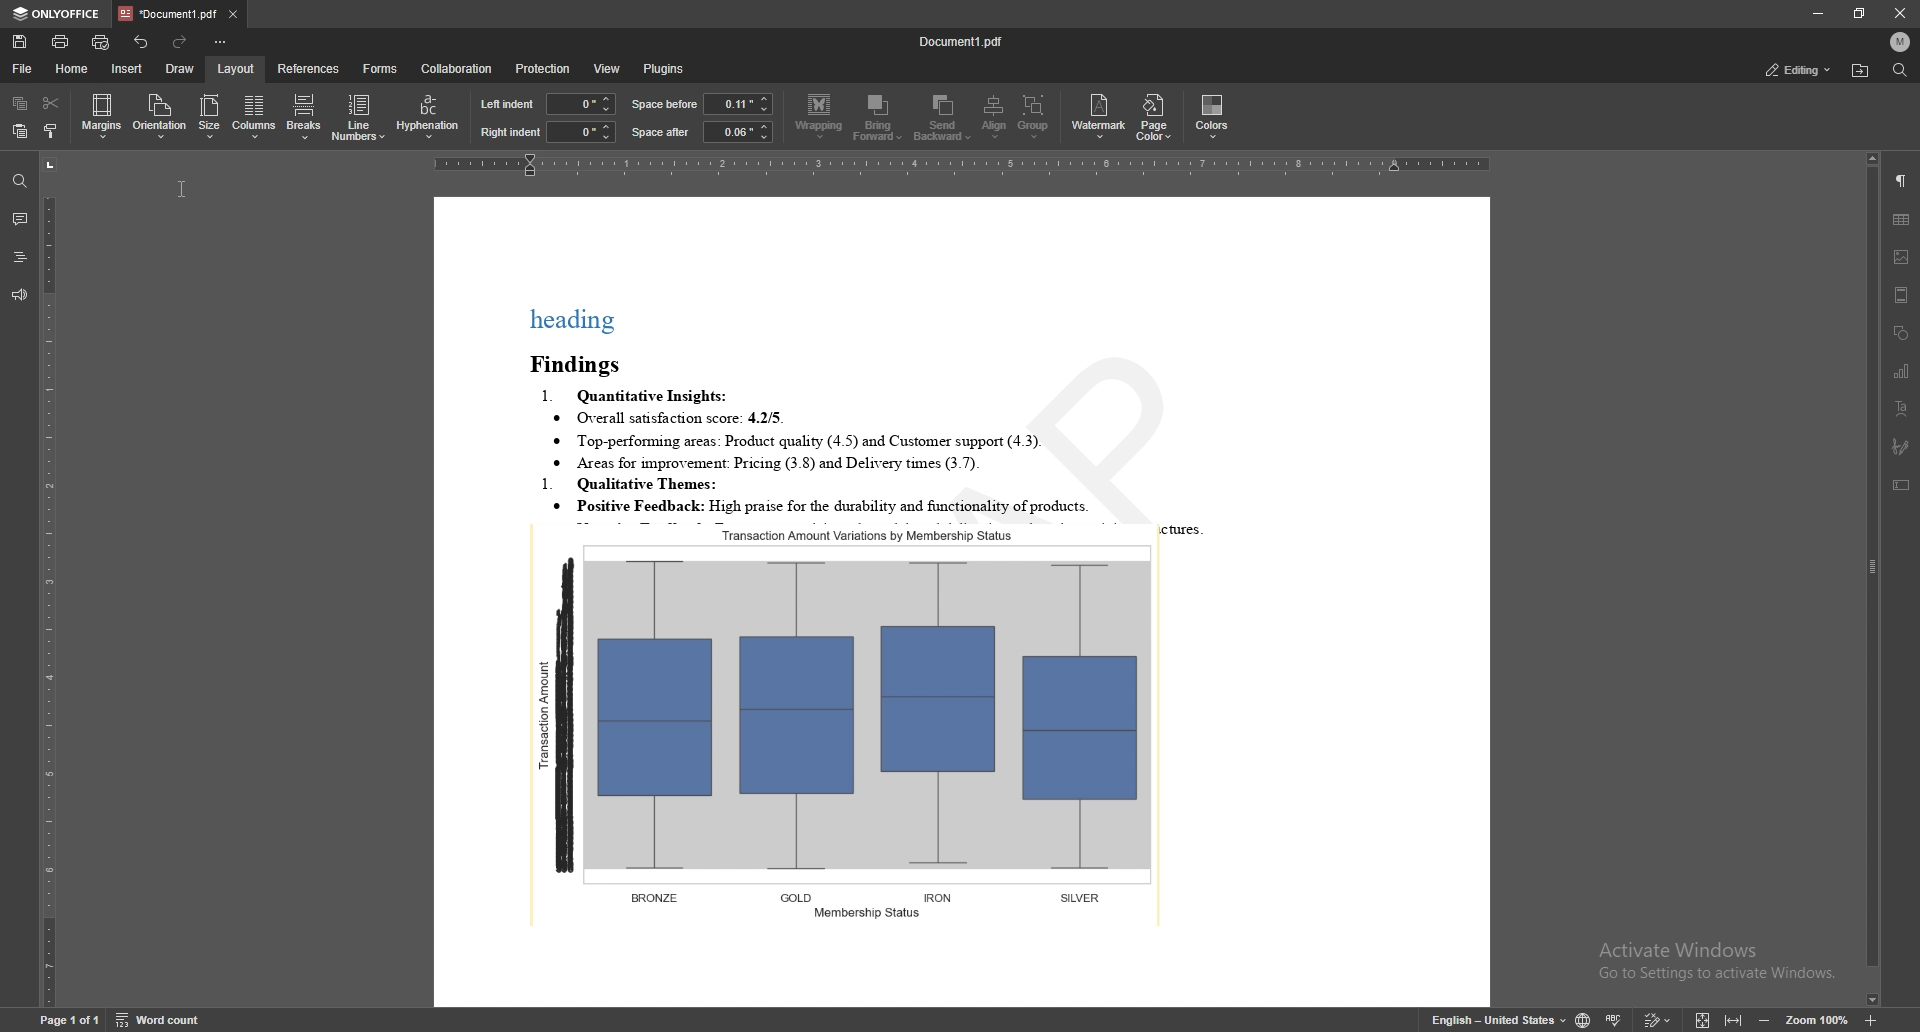 Image resolution: width=1920 pixels, height=1032 pixels. What do you see at coordinates (160, 1019) in the screenshot?
I see `word count` at bounding box center [160, 1019].